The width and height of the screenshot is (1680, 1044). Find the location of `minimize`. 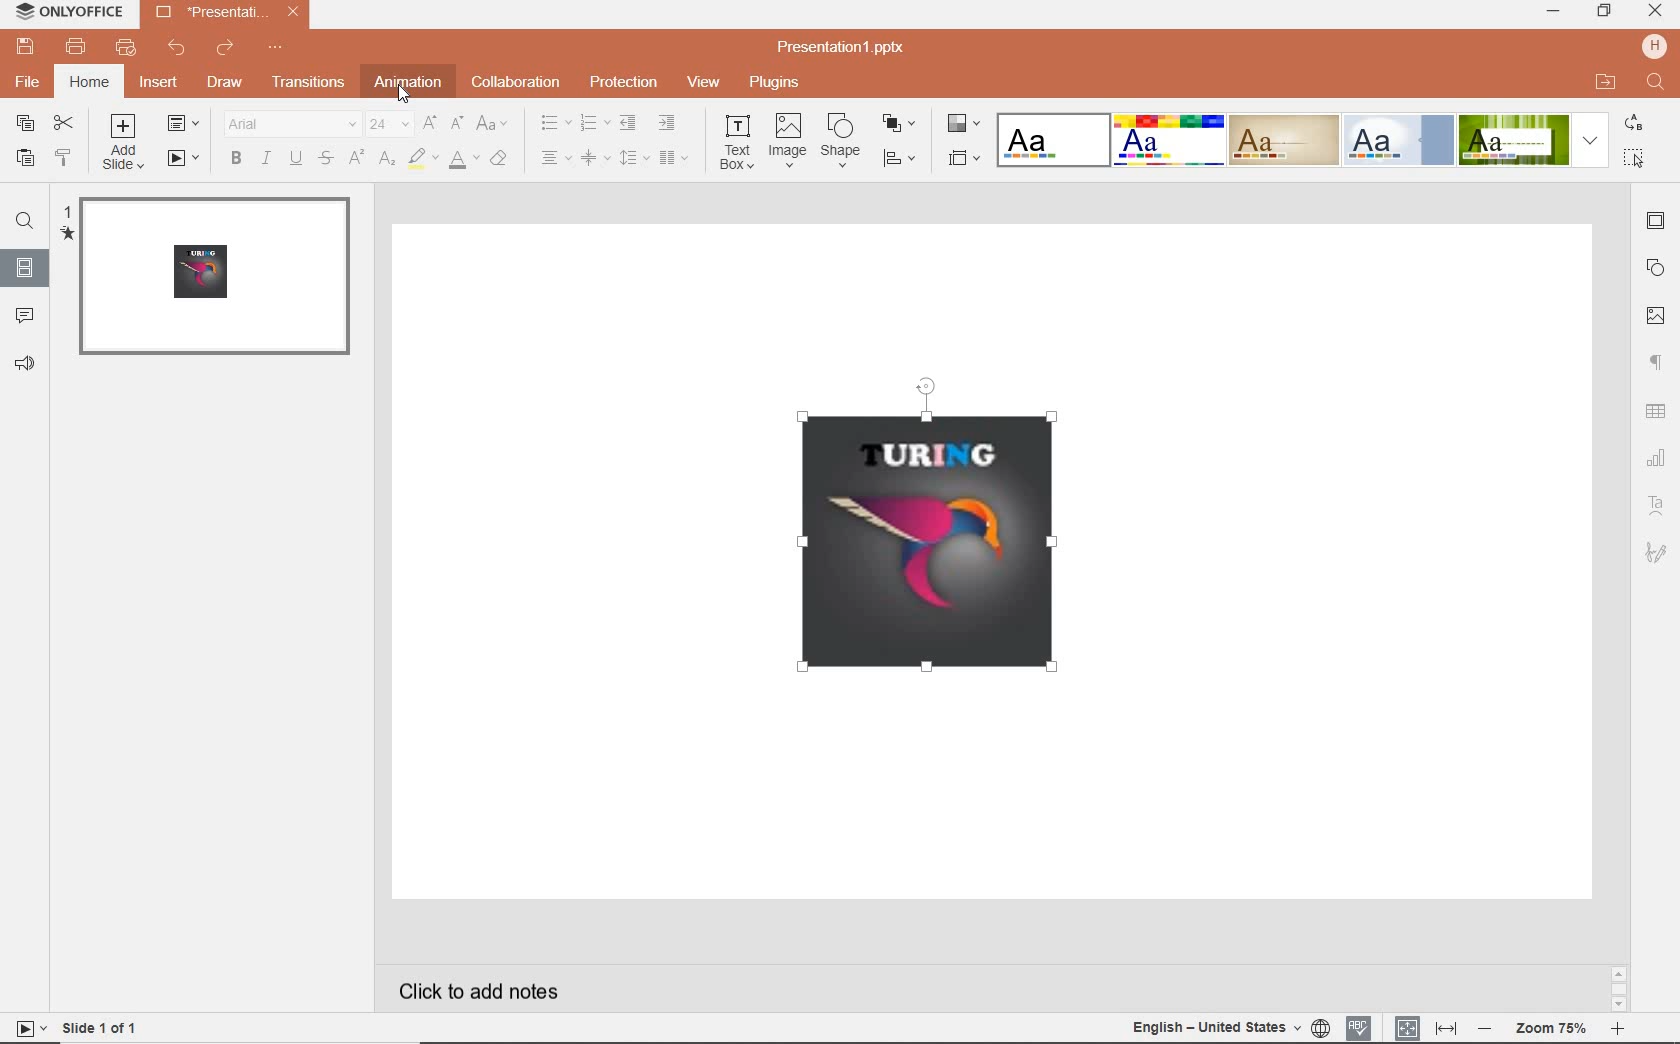

minimize is located at coordinates (1555, 12).